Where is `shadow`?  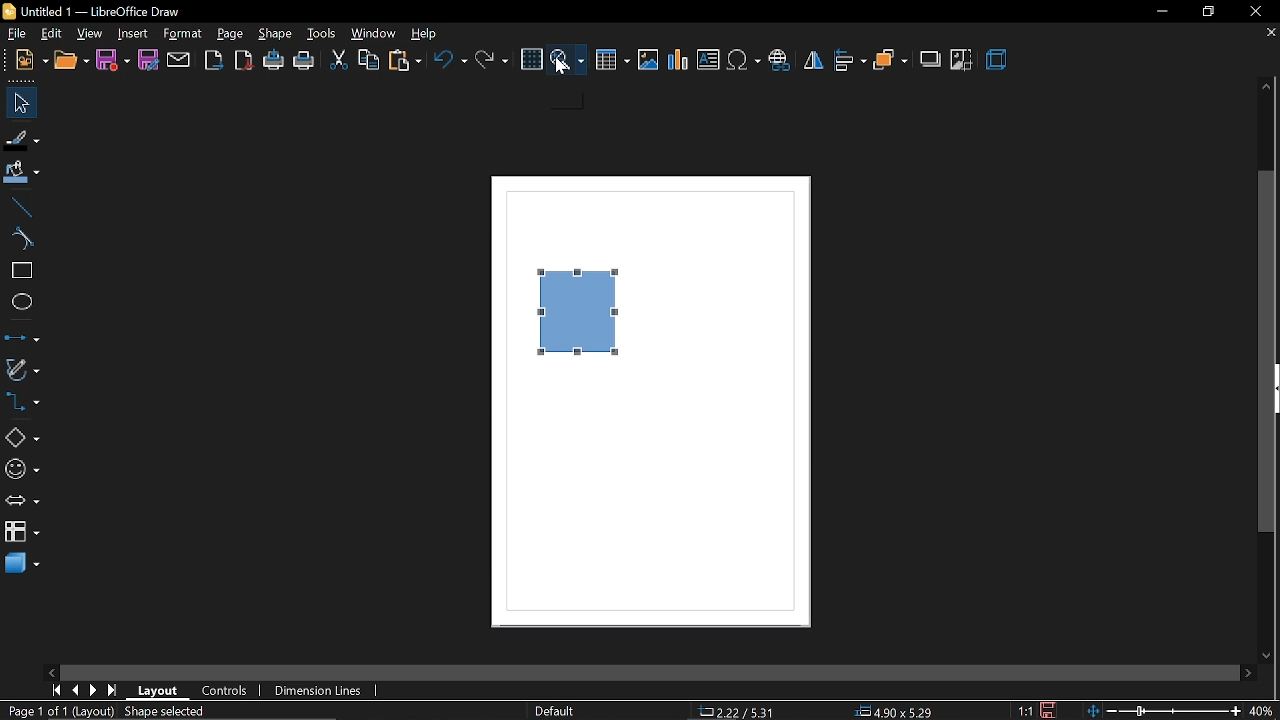 shadow is located at coordinates (931, 62).